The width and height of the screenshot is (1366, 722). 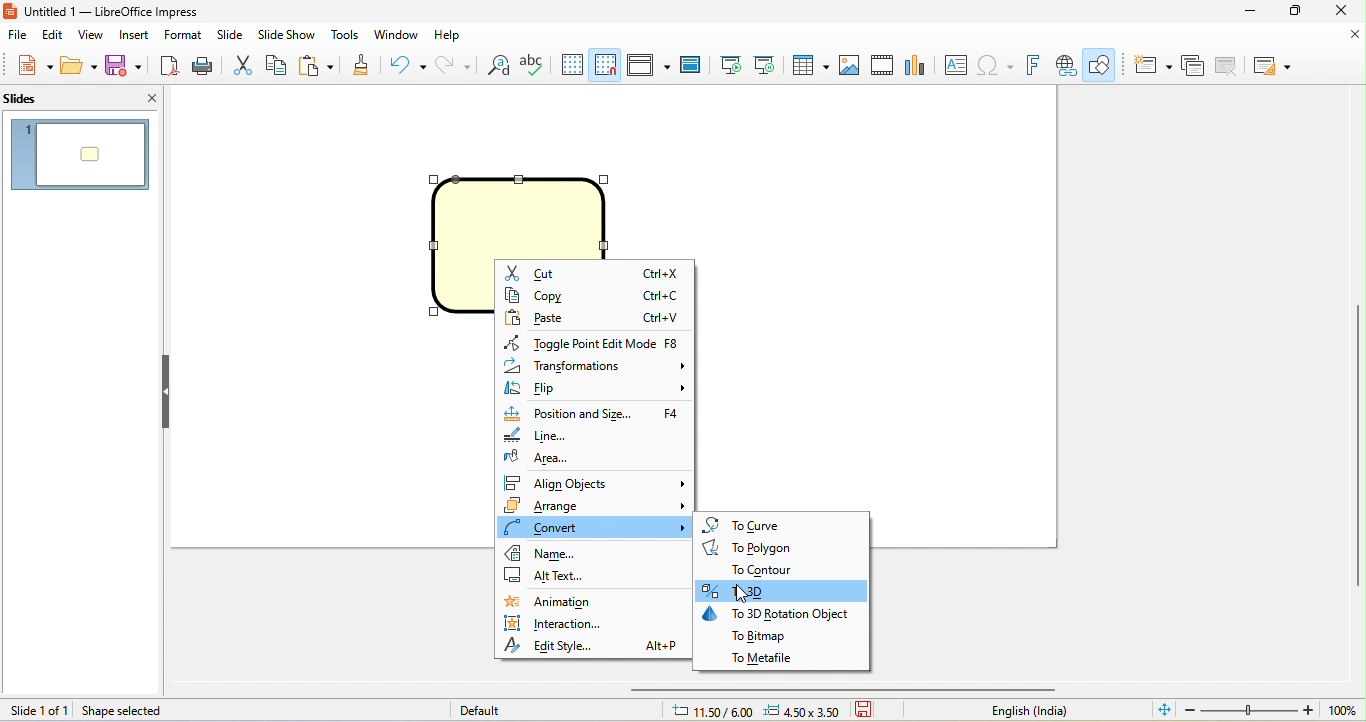 What do you see at coordinates (232, 33) in the screenshot?
I see `slide` at bounding box center [232, 33].